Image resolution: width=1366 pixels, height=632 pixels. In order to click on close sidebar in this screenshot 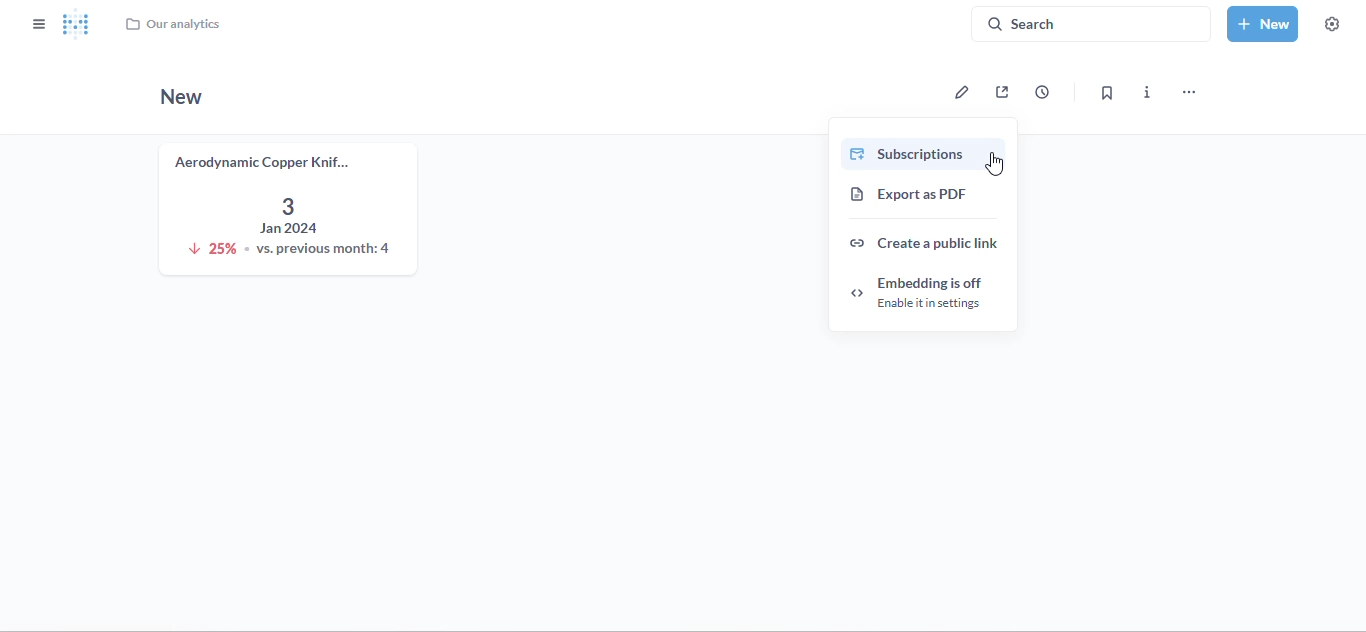, I will do `click(39, 23)`.